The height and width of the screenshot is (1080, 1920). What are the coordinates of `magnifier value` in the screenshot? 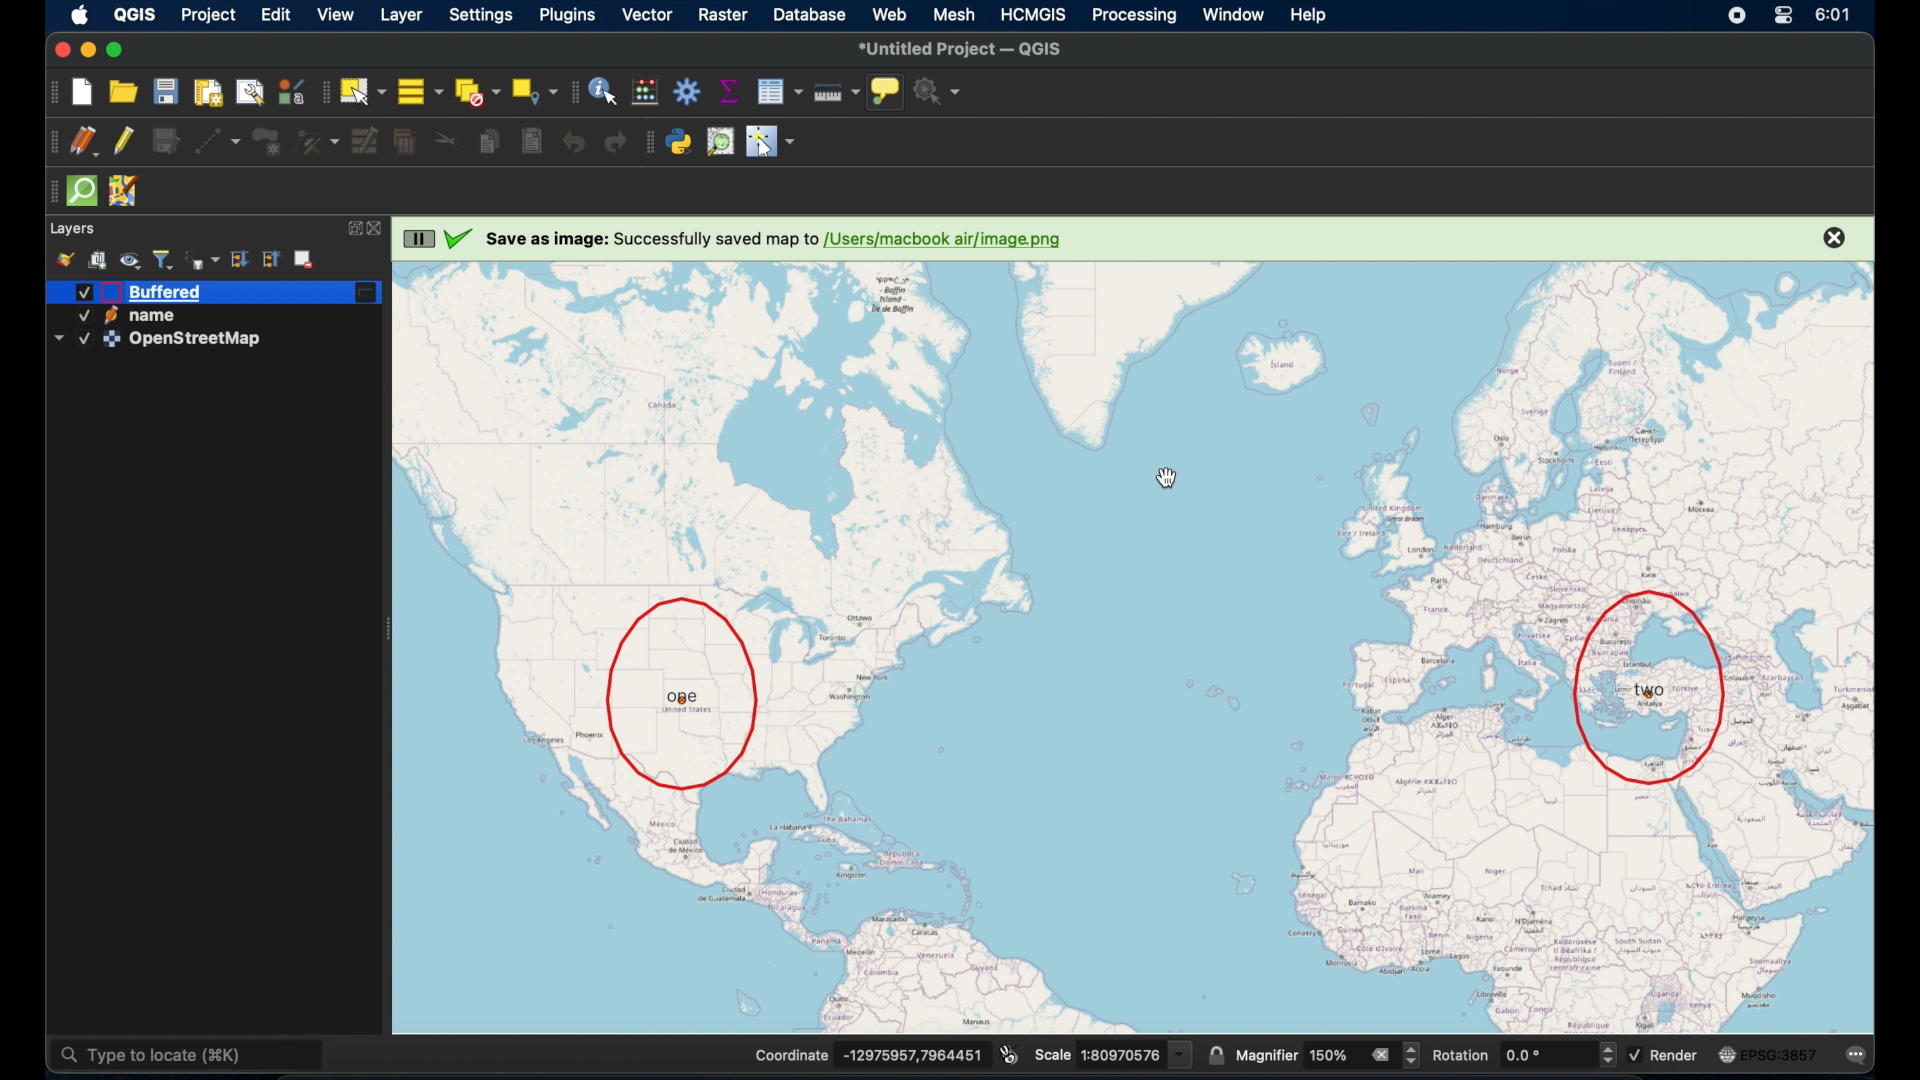 It's located at (1330, 1054).